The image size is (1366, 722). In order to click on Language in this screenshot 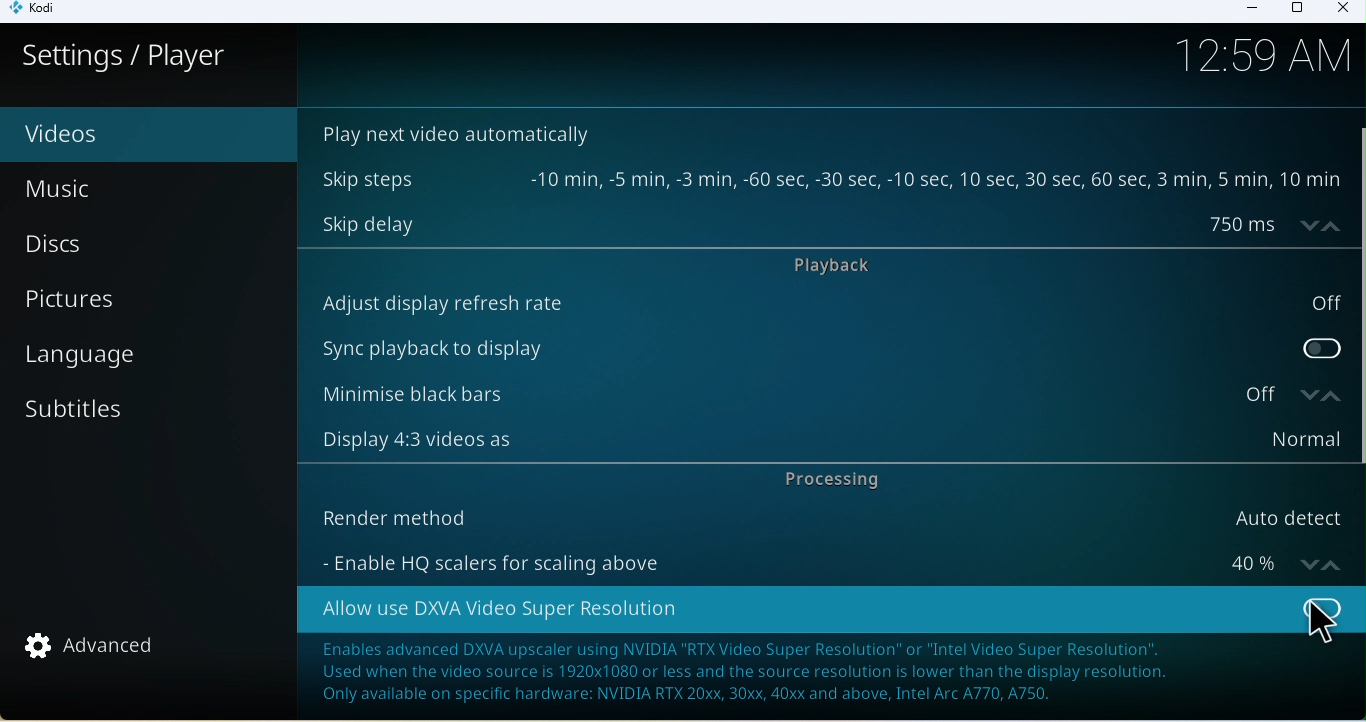, I will do `click(145, 356)`.